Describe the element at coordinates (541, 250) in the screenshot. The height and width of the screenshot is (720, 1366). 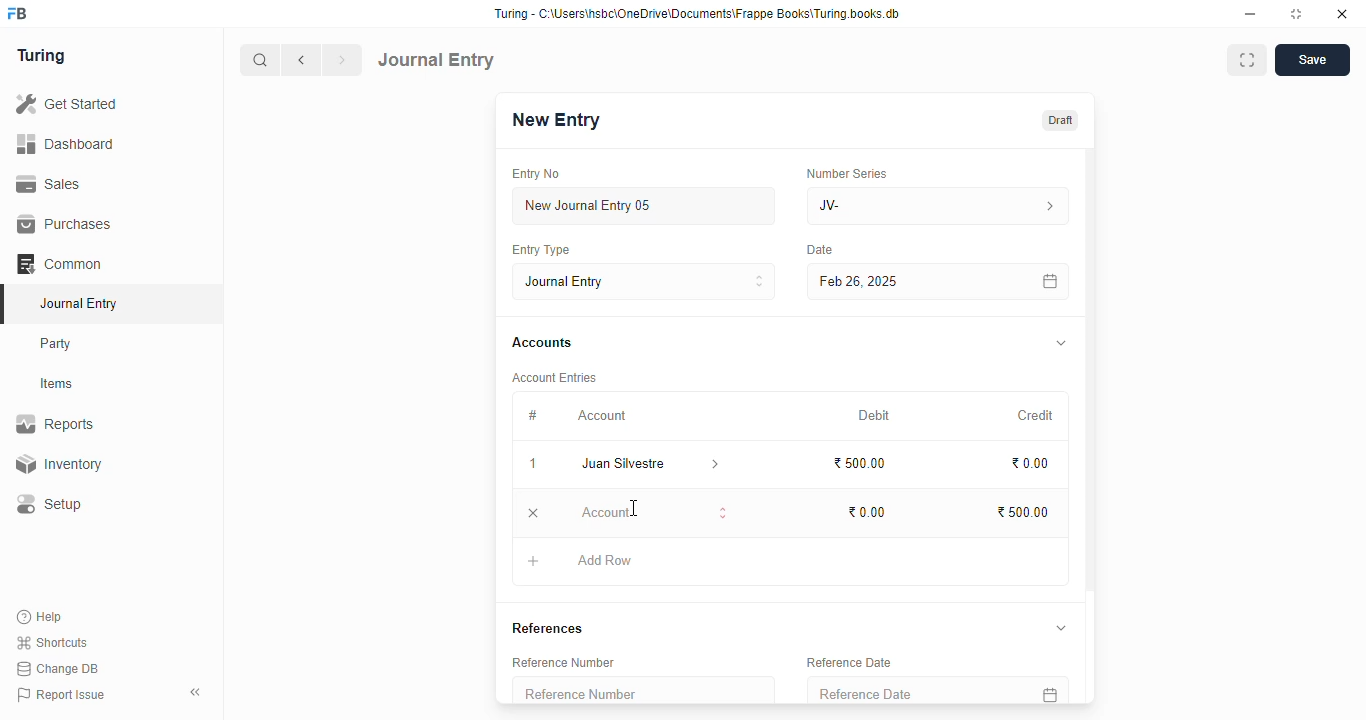
I see `entry type` at that location.